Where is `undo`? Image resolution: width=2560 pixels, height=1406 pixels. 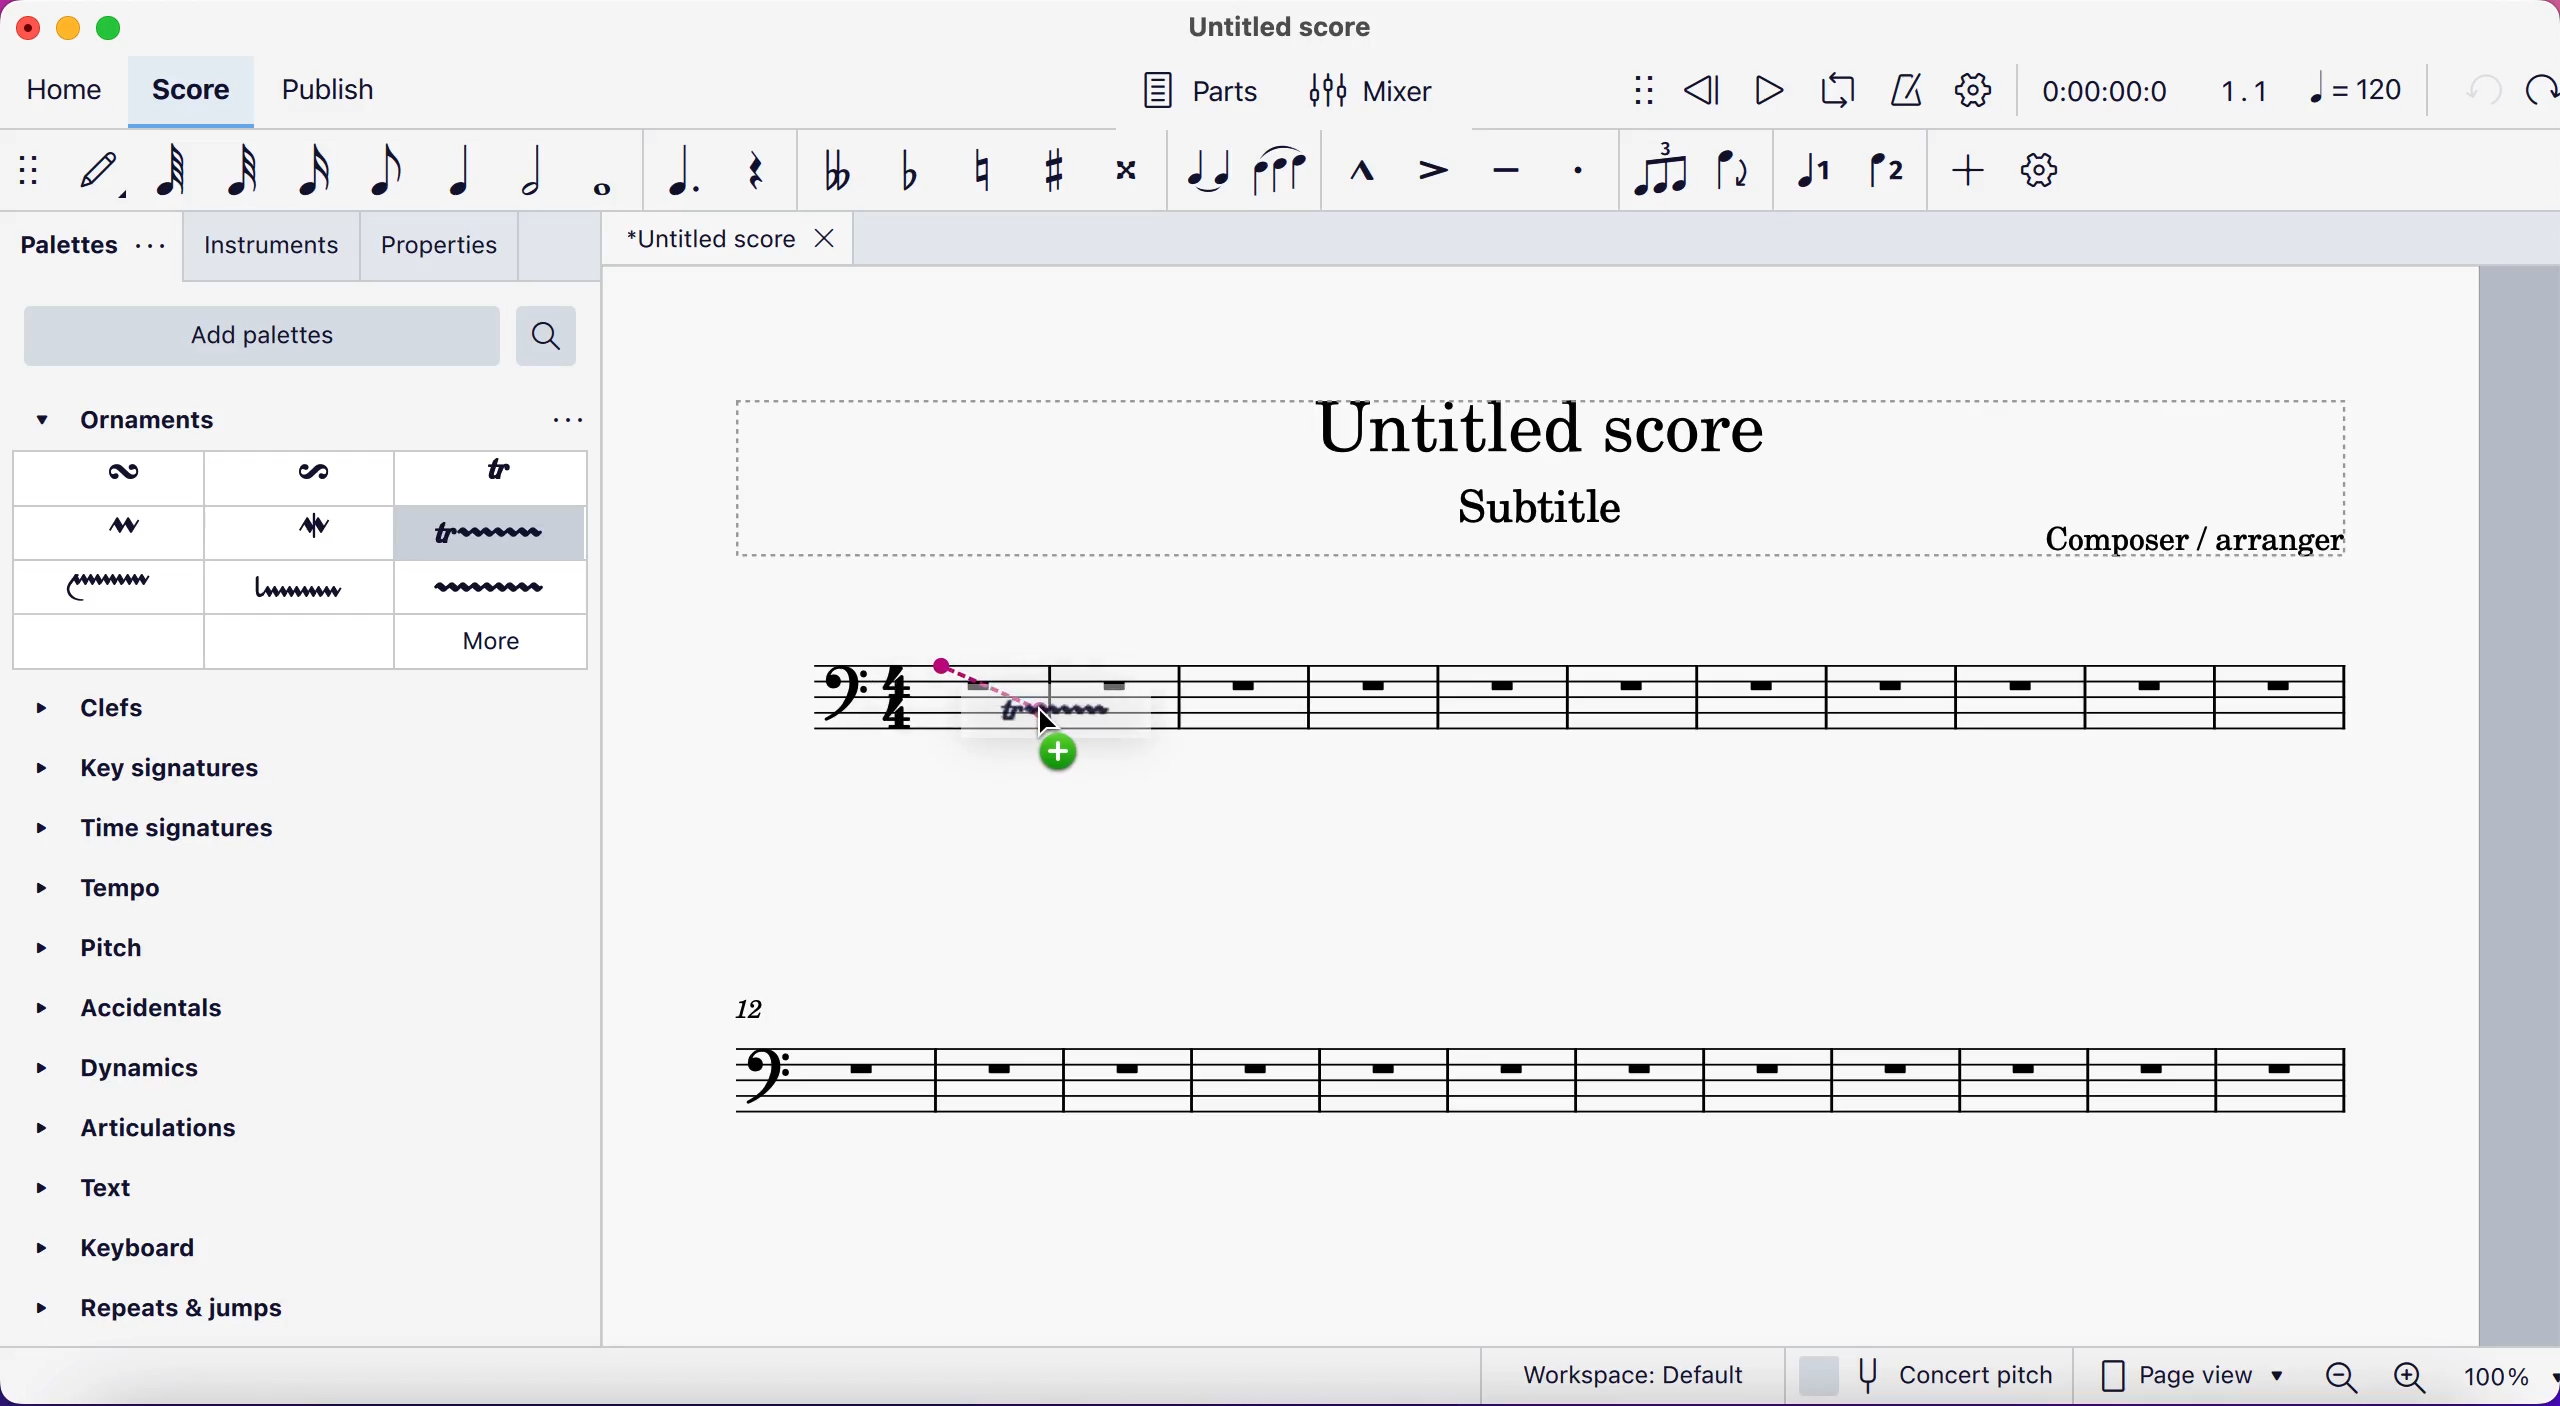
undo is located at coordinates (2478, 93).